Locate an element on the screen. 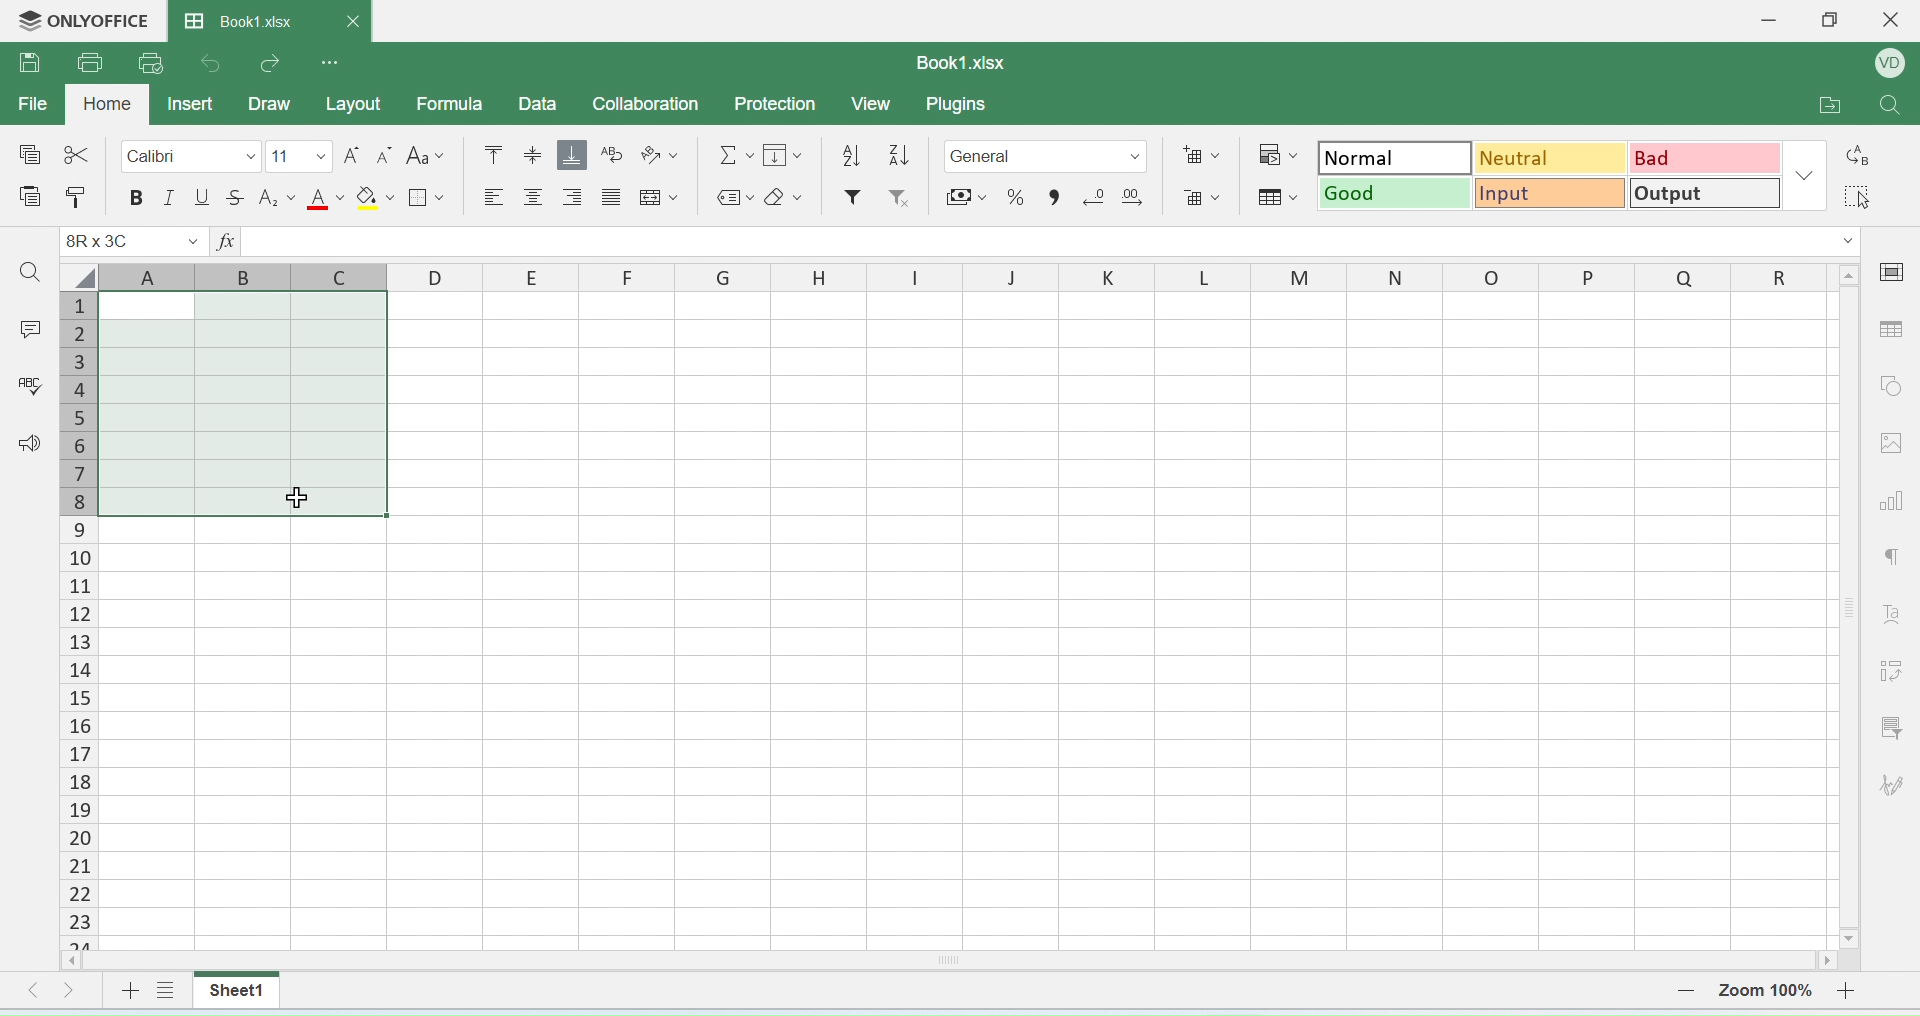 The image size is (1920, 1016). formula is located at coordinates (455, 104).